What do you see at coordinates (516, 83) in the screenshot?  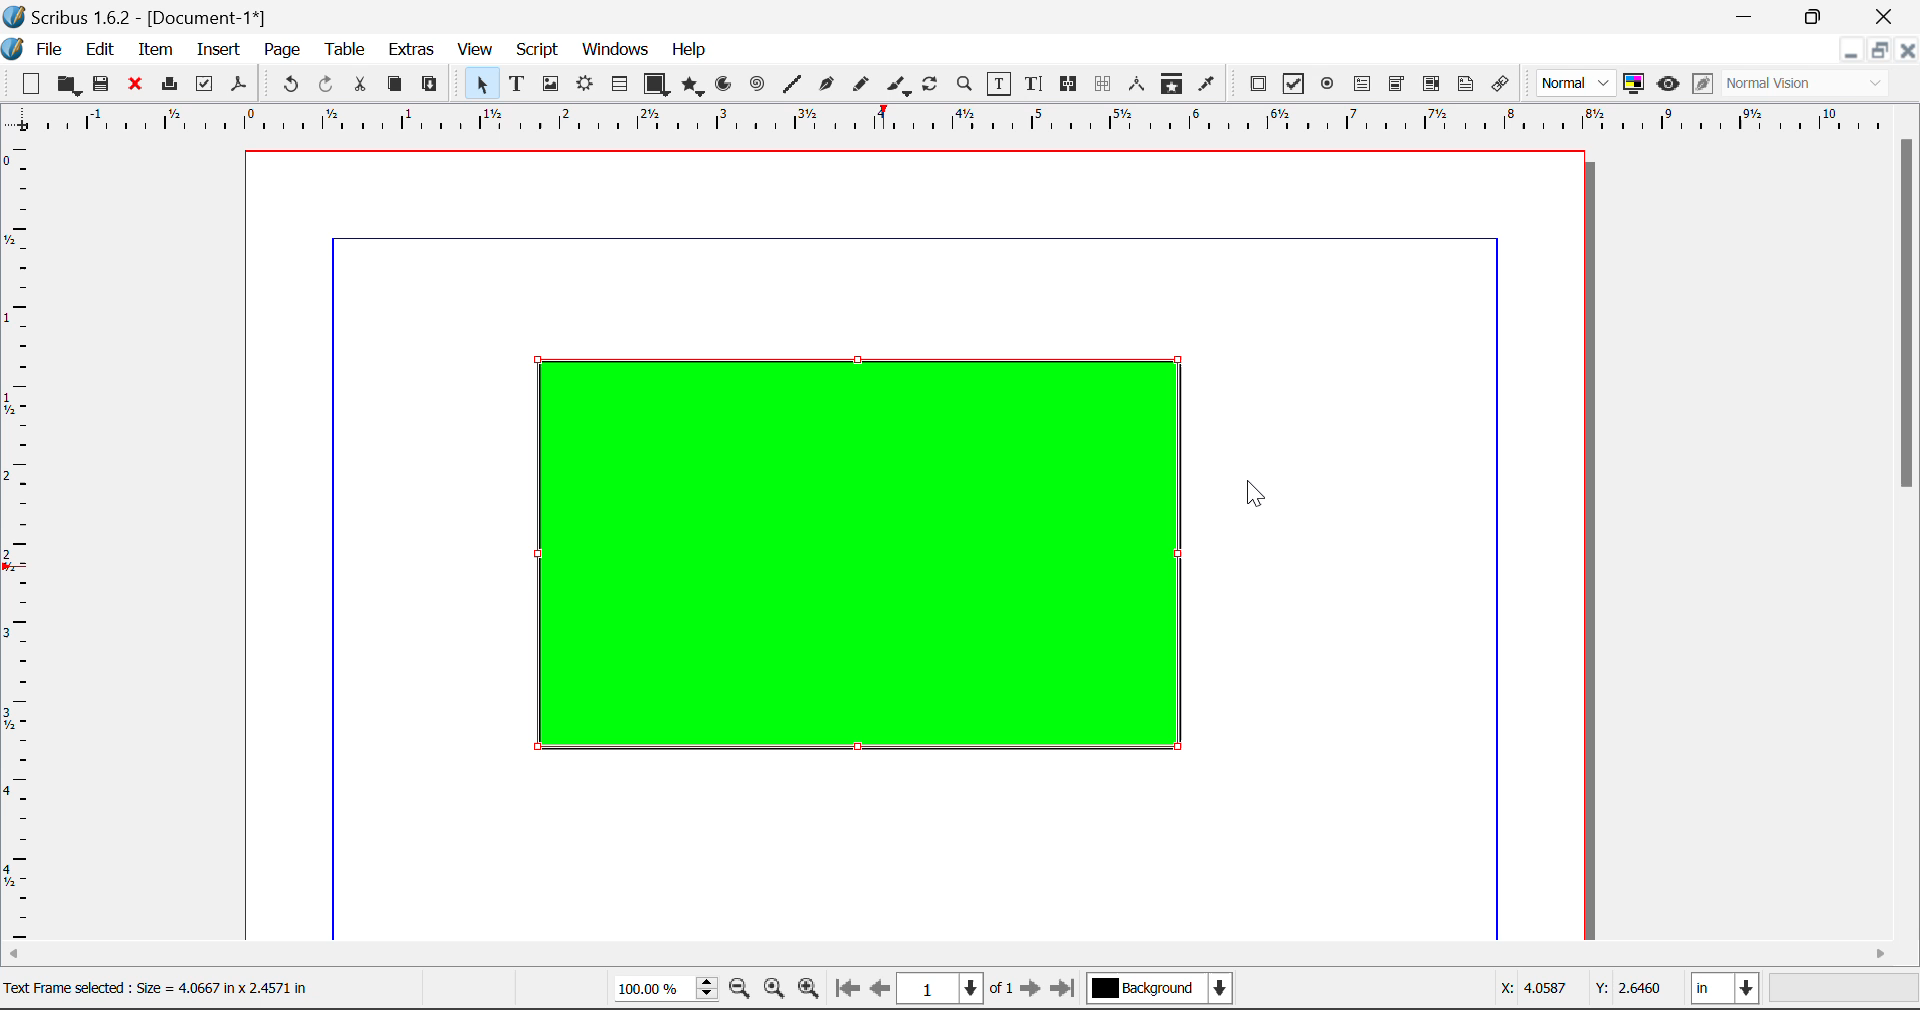 I see `Text Frame Selected` at bounding box center [516, 83].